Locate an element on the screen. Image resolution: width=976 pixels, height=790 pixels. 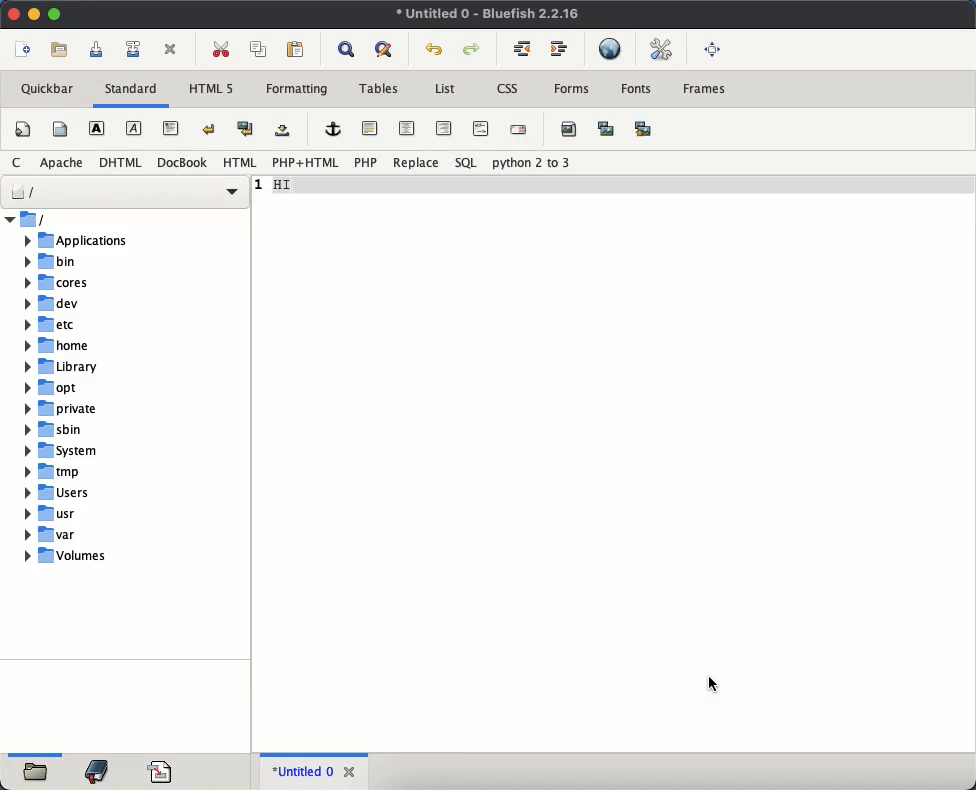
close is located at coordinates (350, 771).